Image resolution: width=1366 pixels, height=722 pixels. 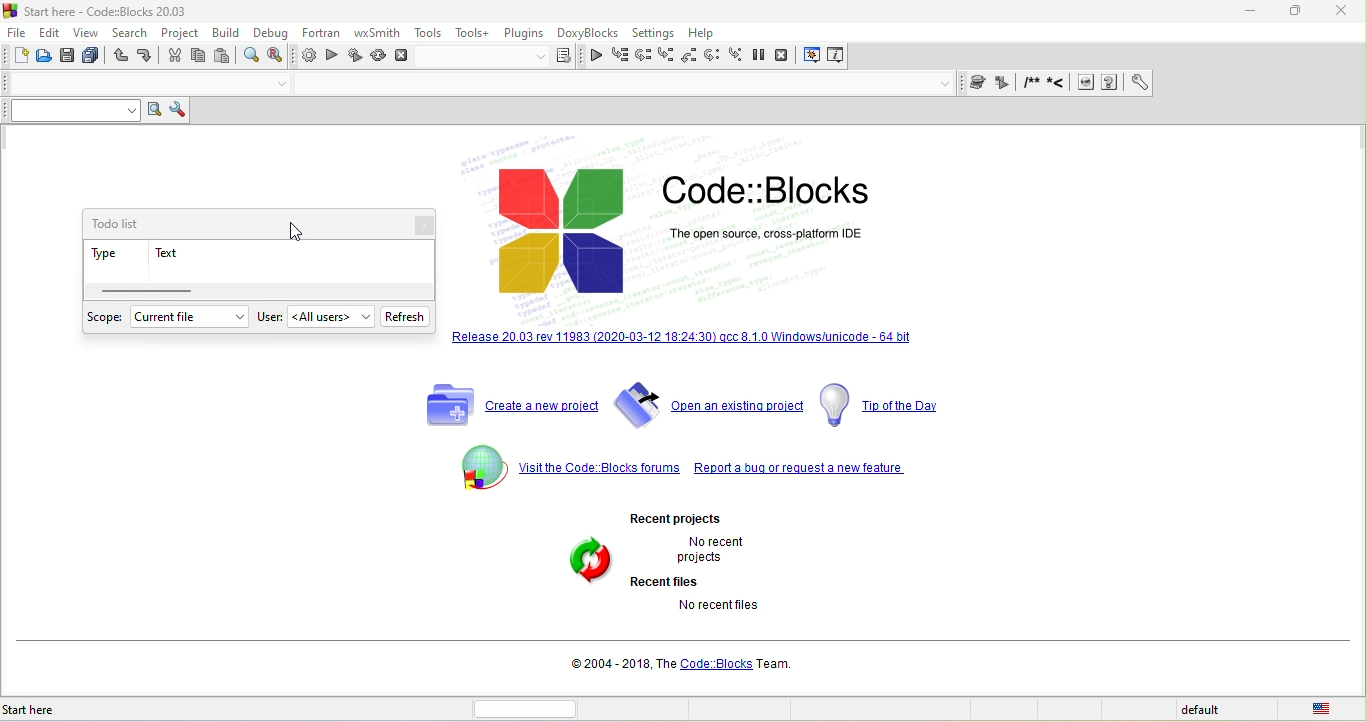 What do you see at coordinates (506, 405) in the screenshot?
I see `create a new project` at bounding box center [506, 405].